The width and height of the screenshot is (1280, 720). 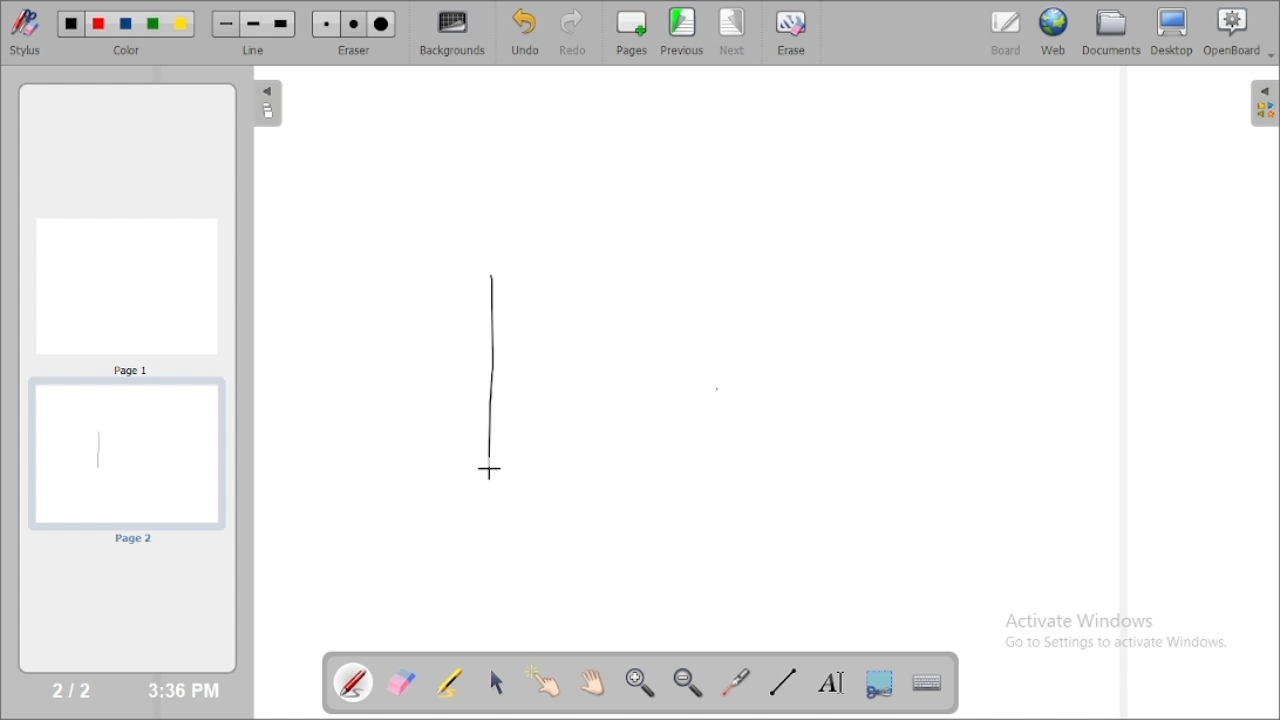 I want to click on stylus, so click(x=25, y=31).